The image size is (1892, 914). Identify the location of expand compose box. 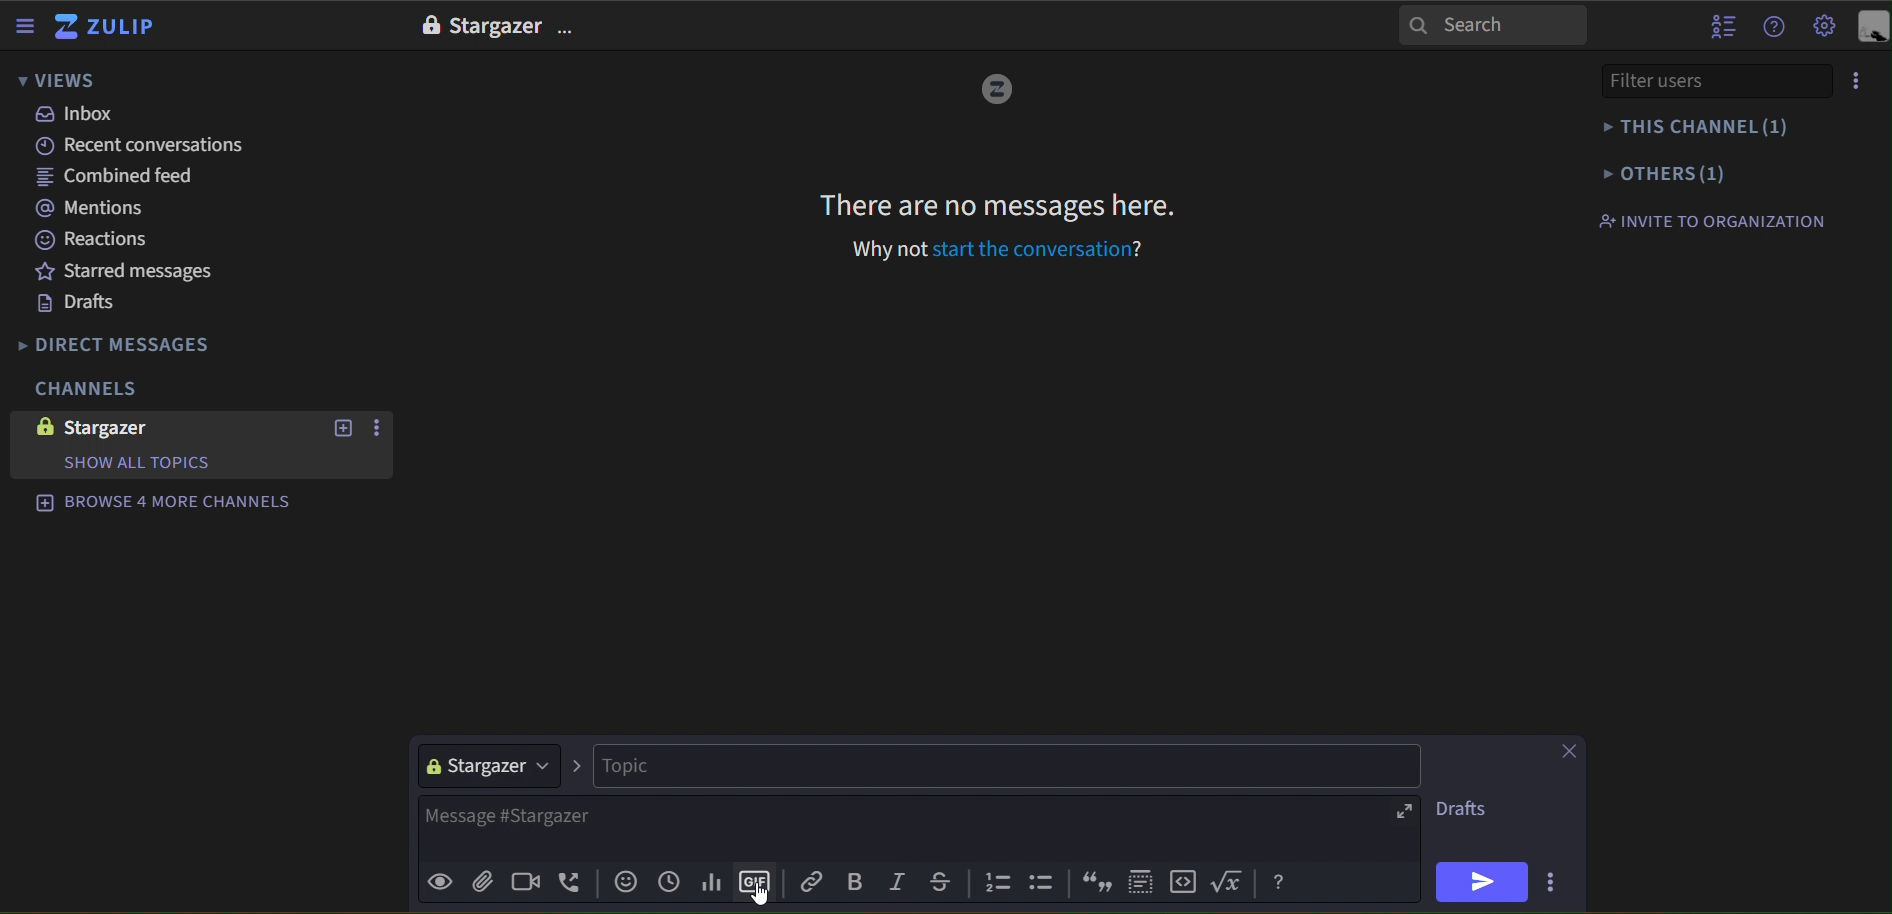
(1401, 812).